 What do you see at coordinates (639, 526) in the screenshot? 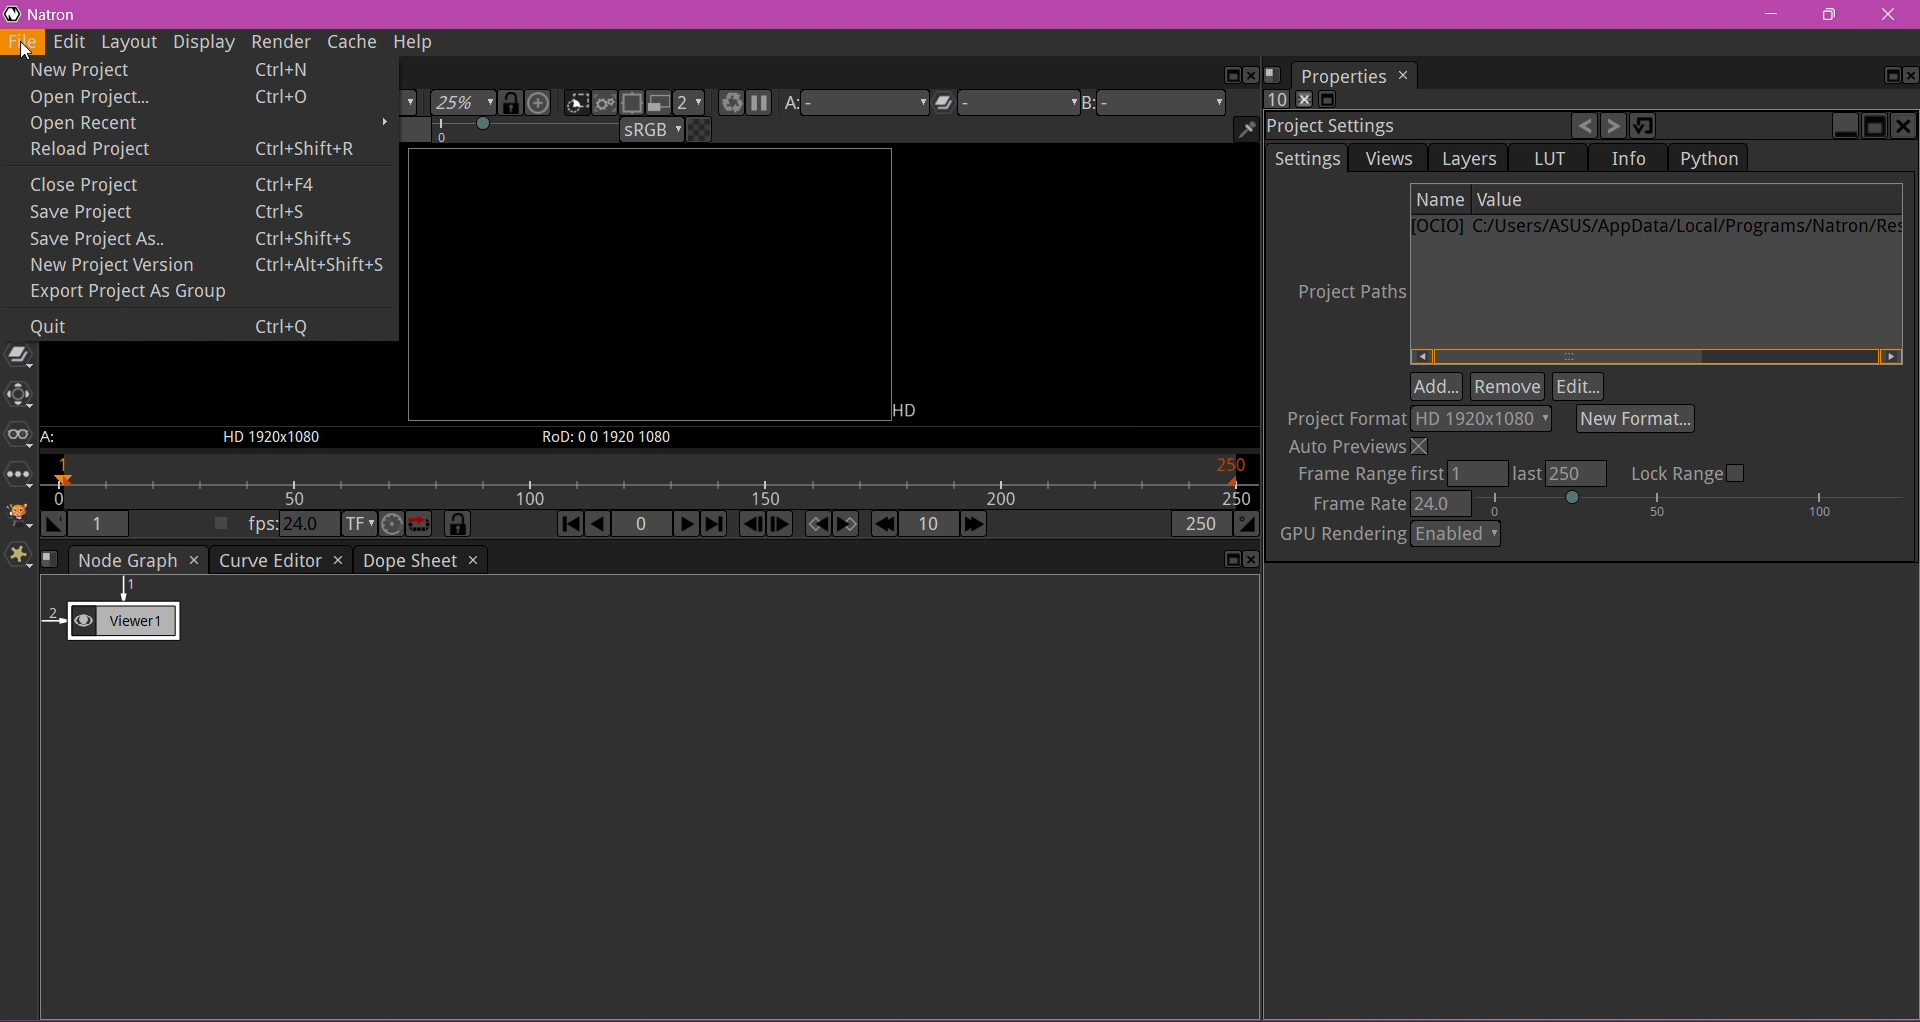
I see `Current frame number` at bounding box center [639, 526].